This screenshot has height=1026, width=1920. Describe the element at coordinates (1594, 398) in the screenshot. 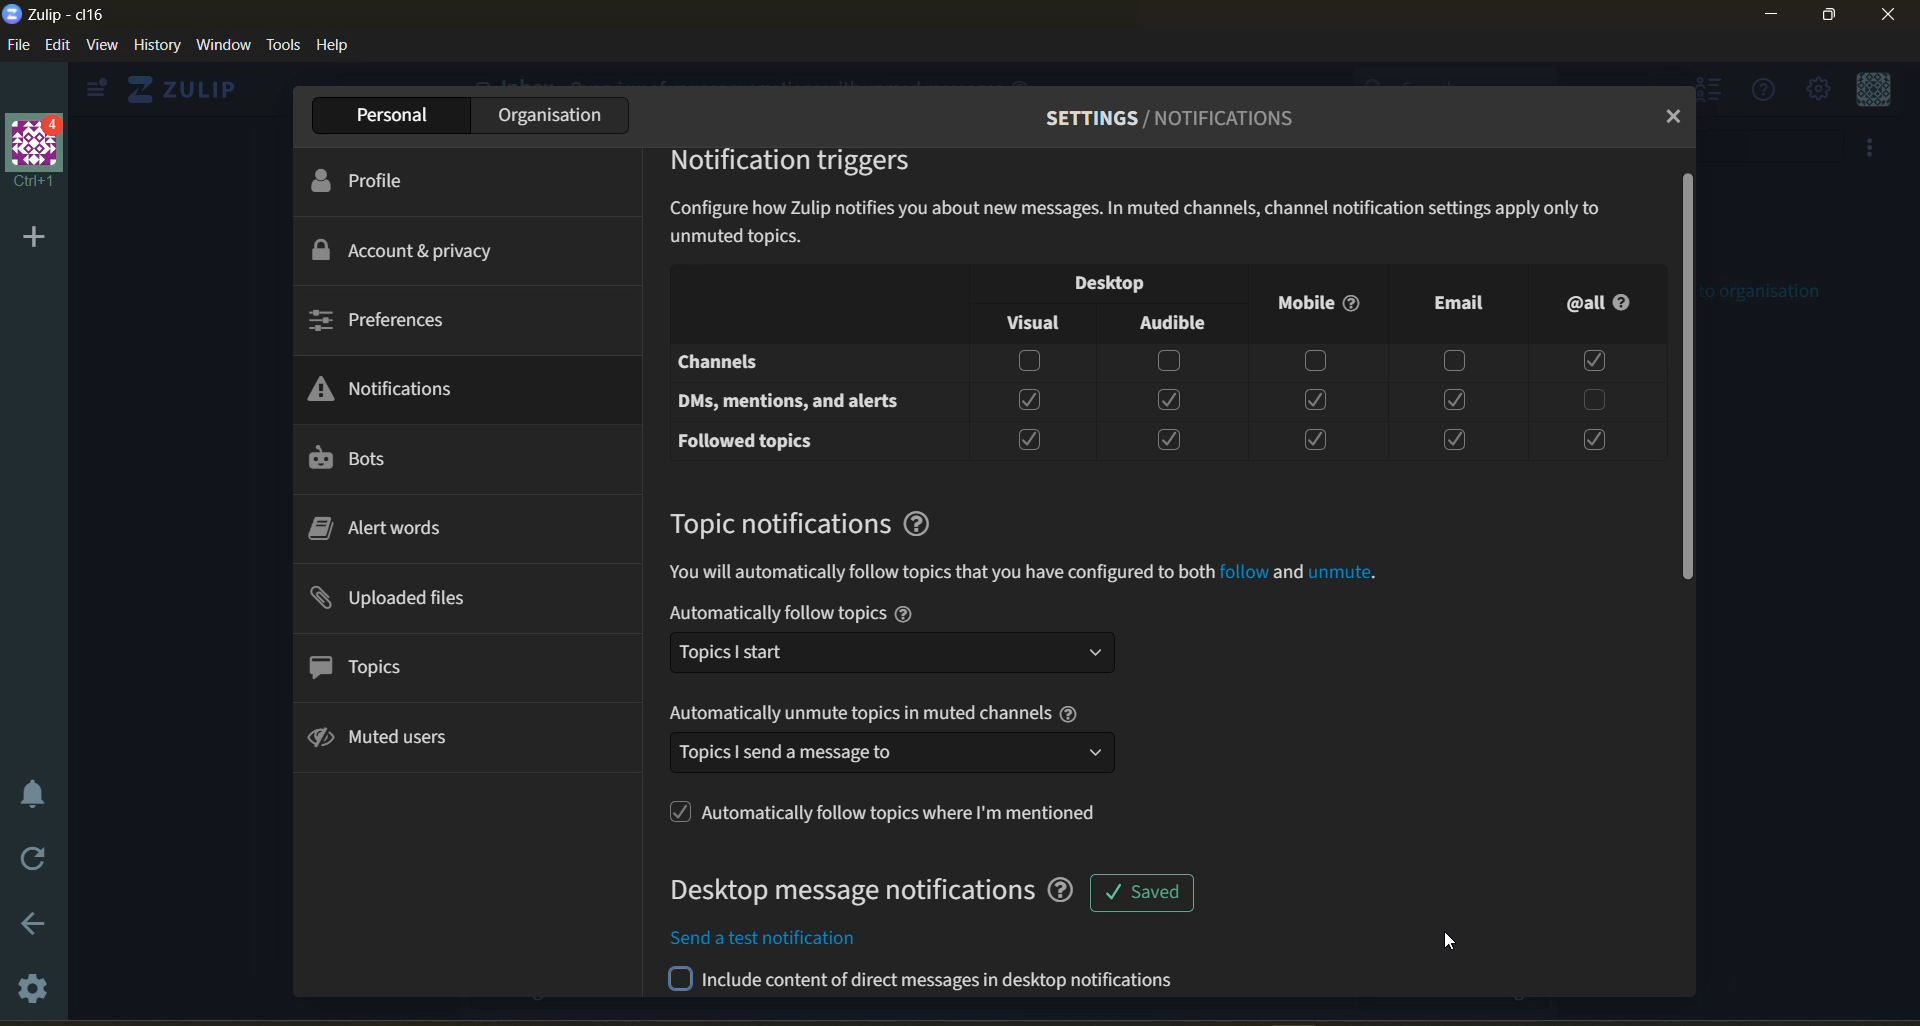

I see `Checkbox` at that location.